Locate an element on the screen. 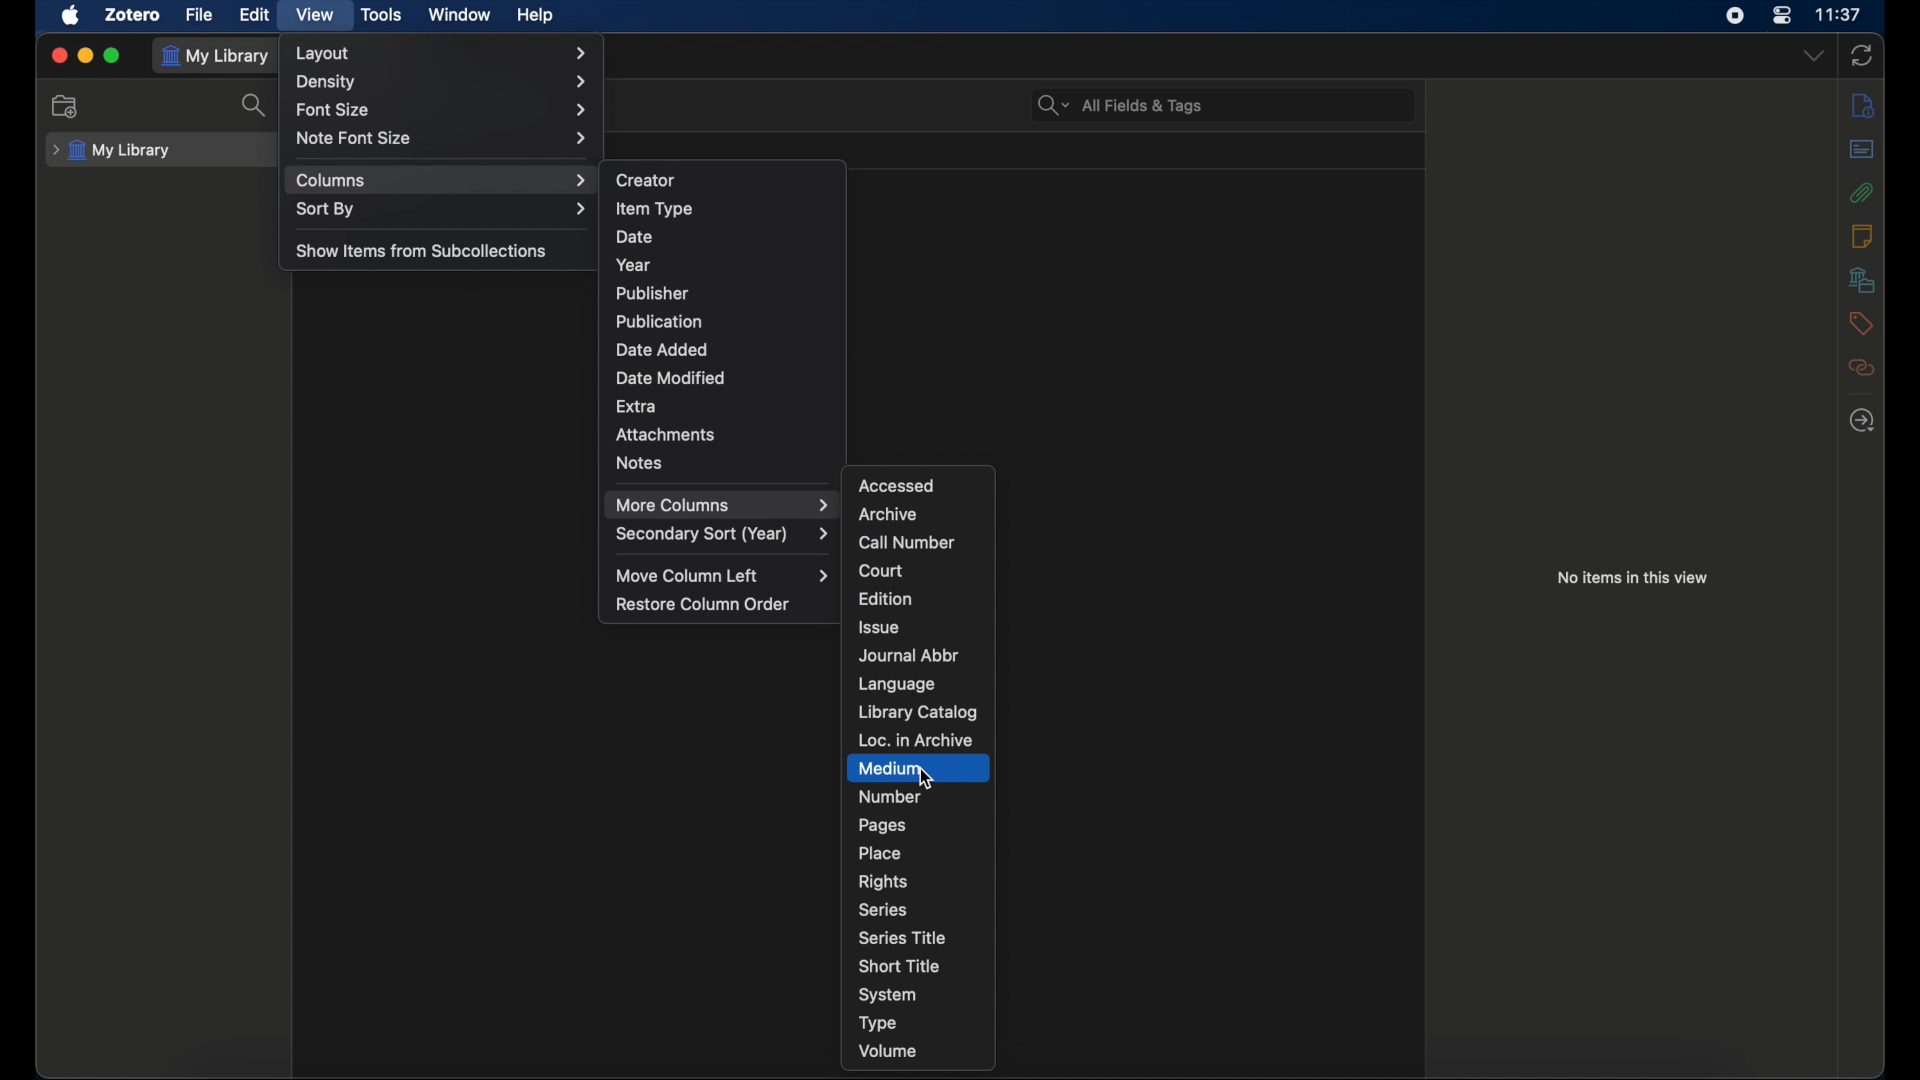  notes is located at coordinates (1861, 234).